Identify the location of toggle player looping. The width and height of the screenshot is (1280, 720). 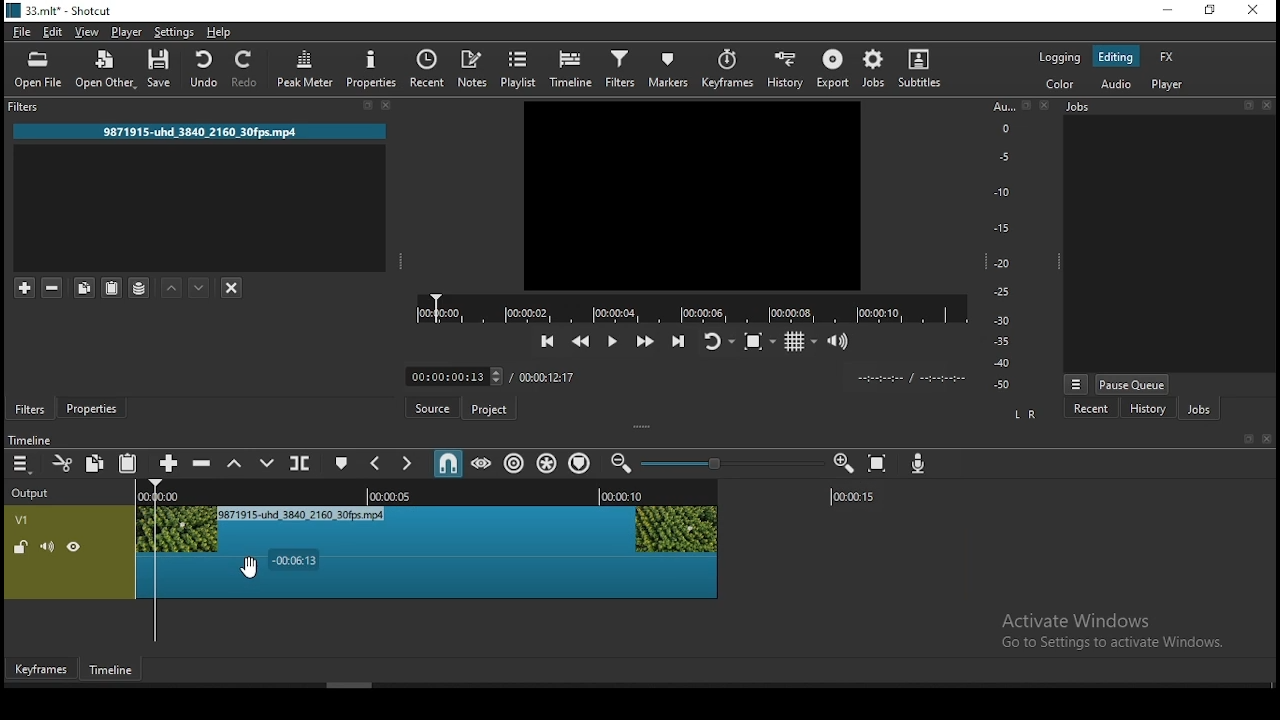
(717, 342).